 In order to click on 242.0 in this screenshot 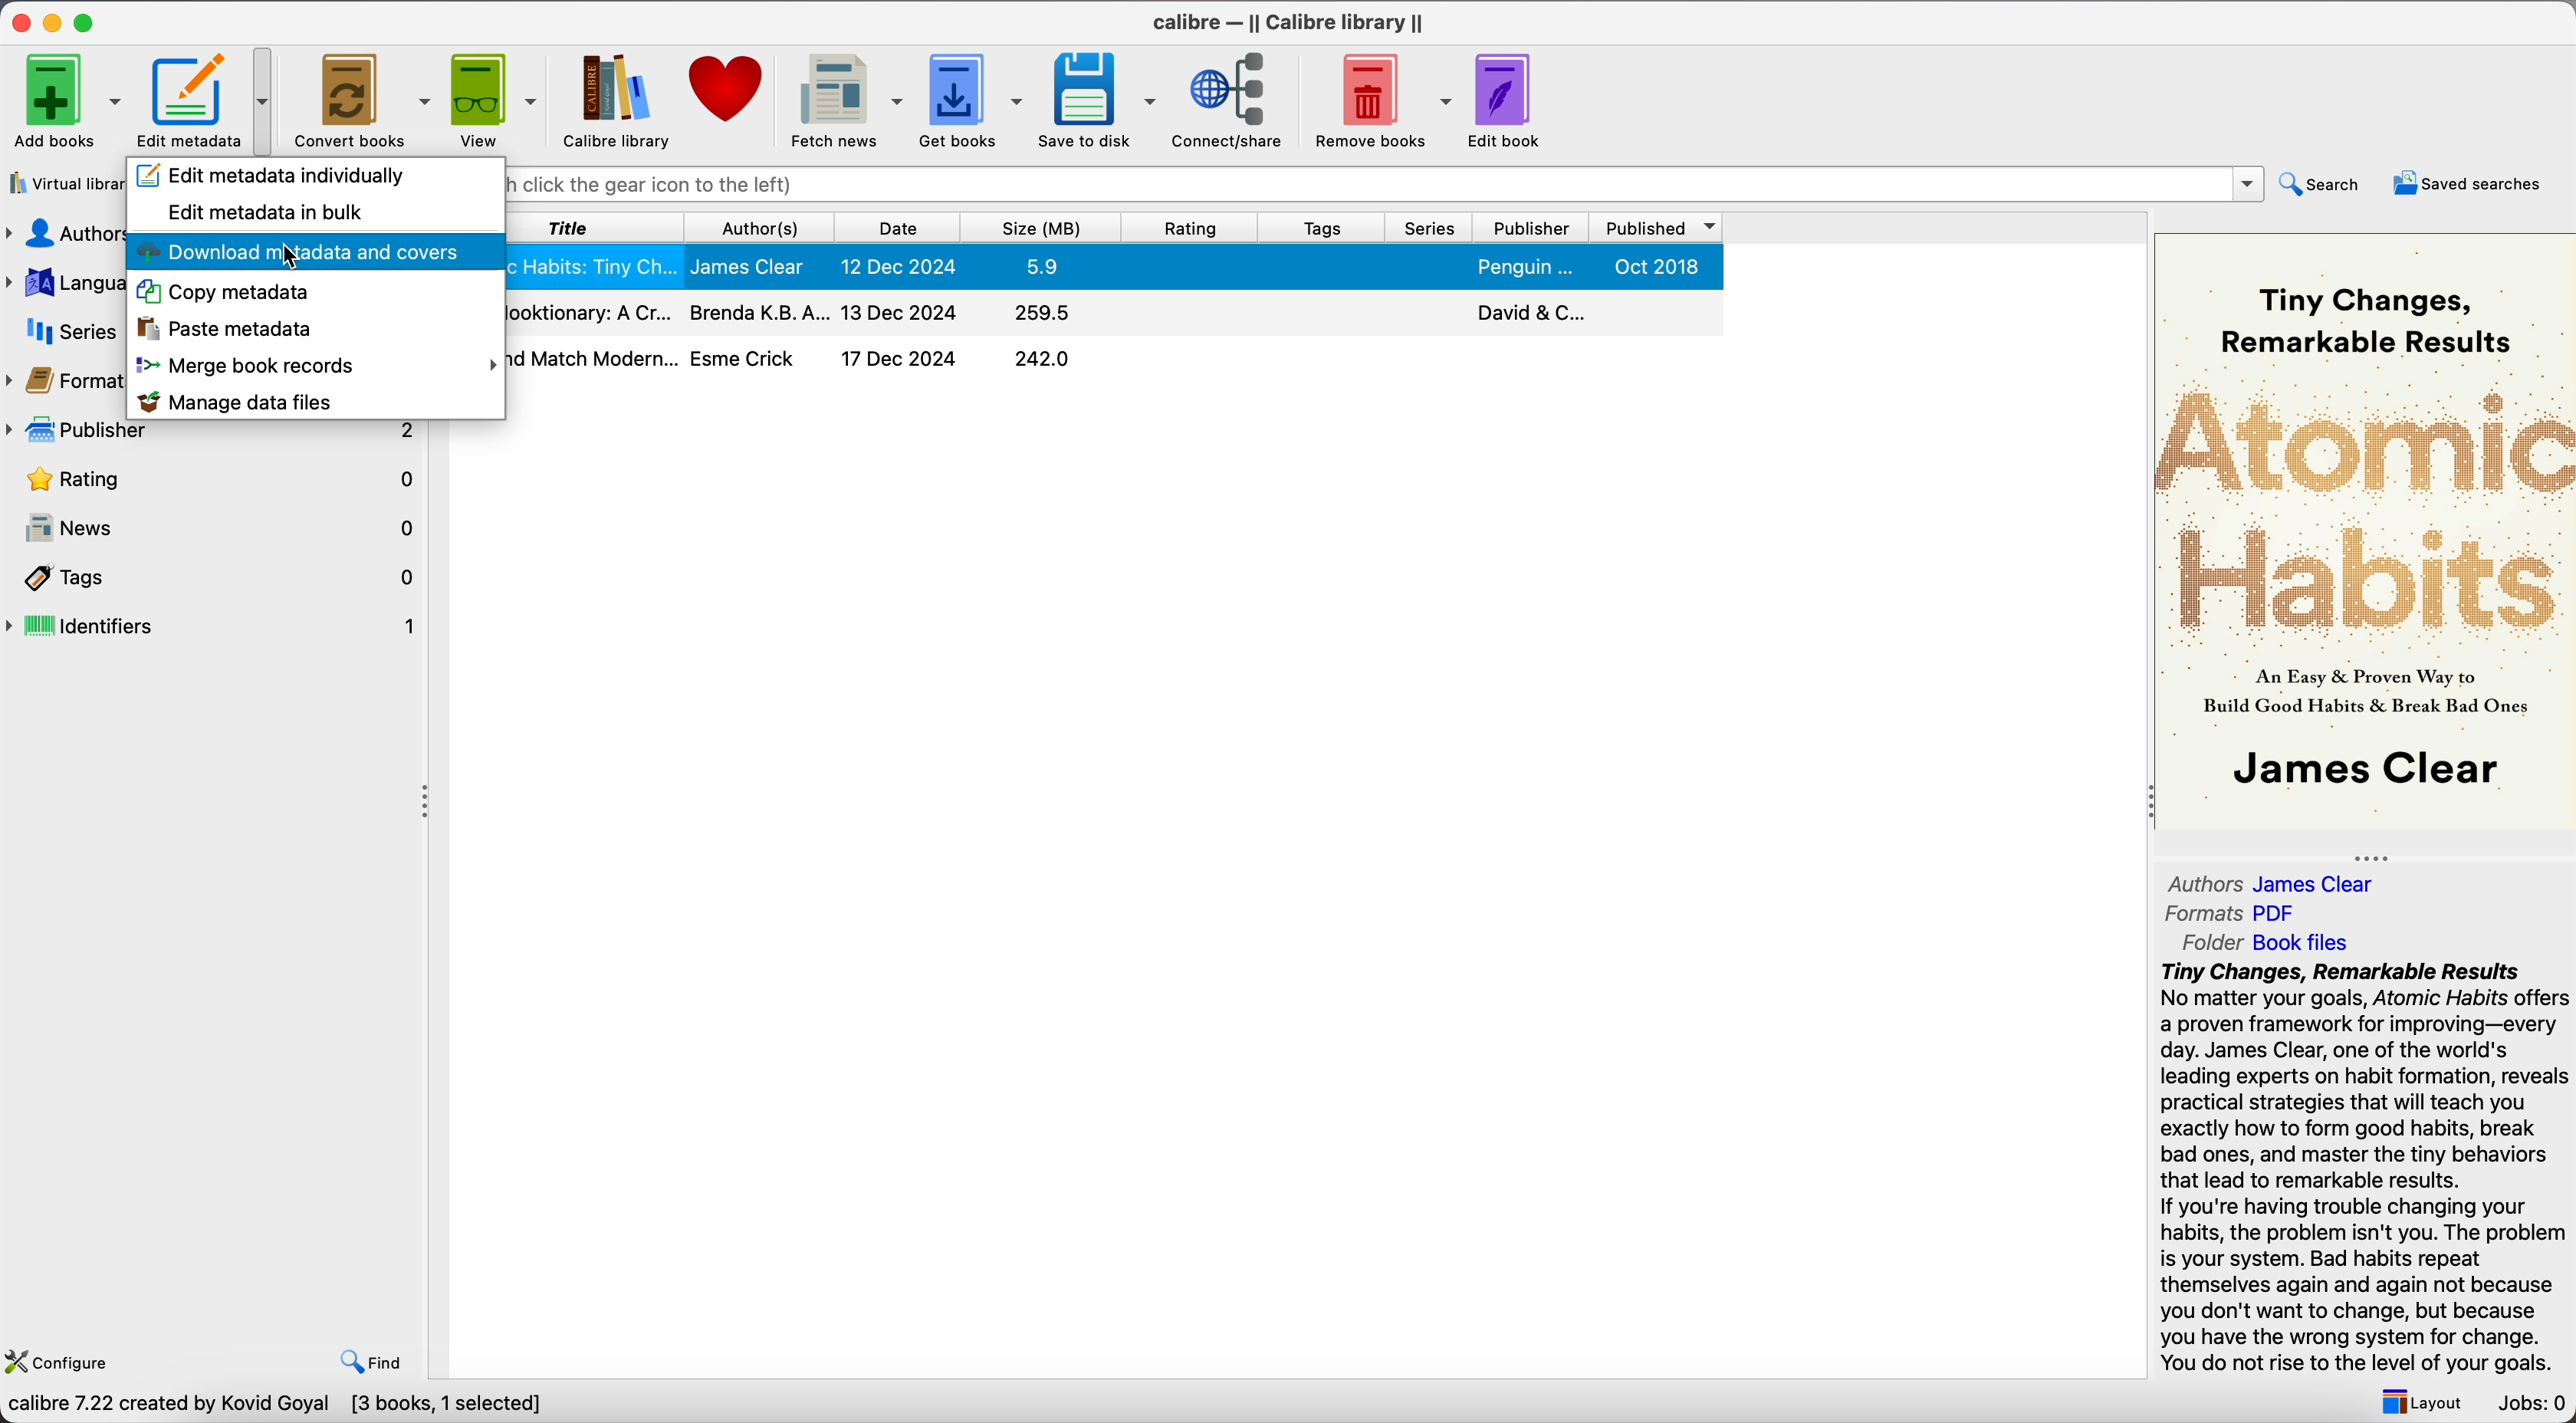, I will do `click(1043, 359)`.